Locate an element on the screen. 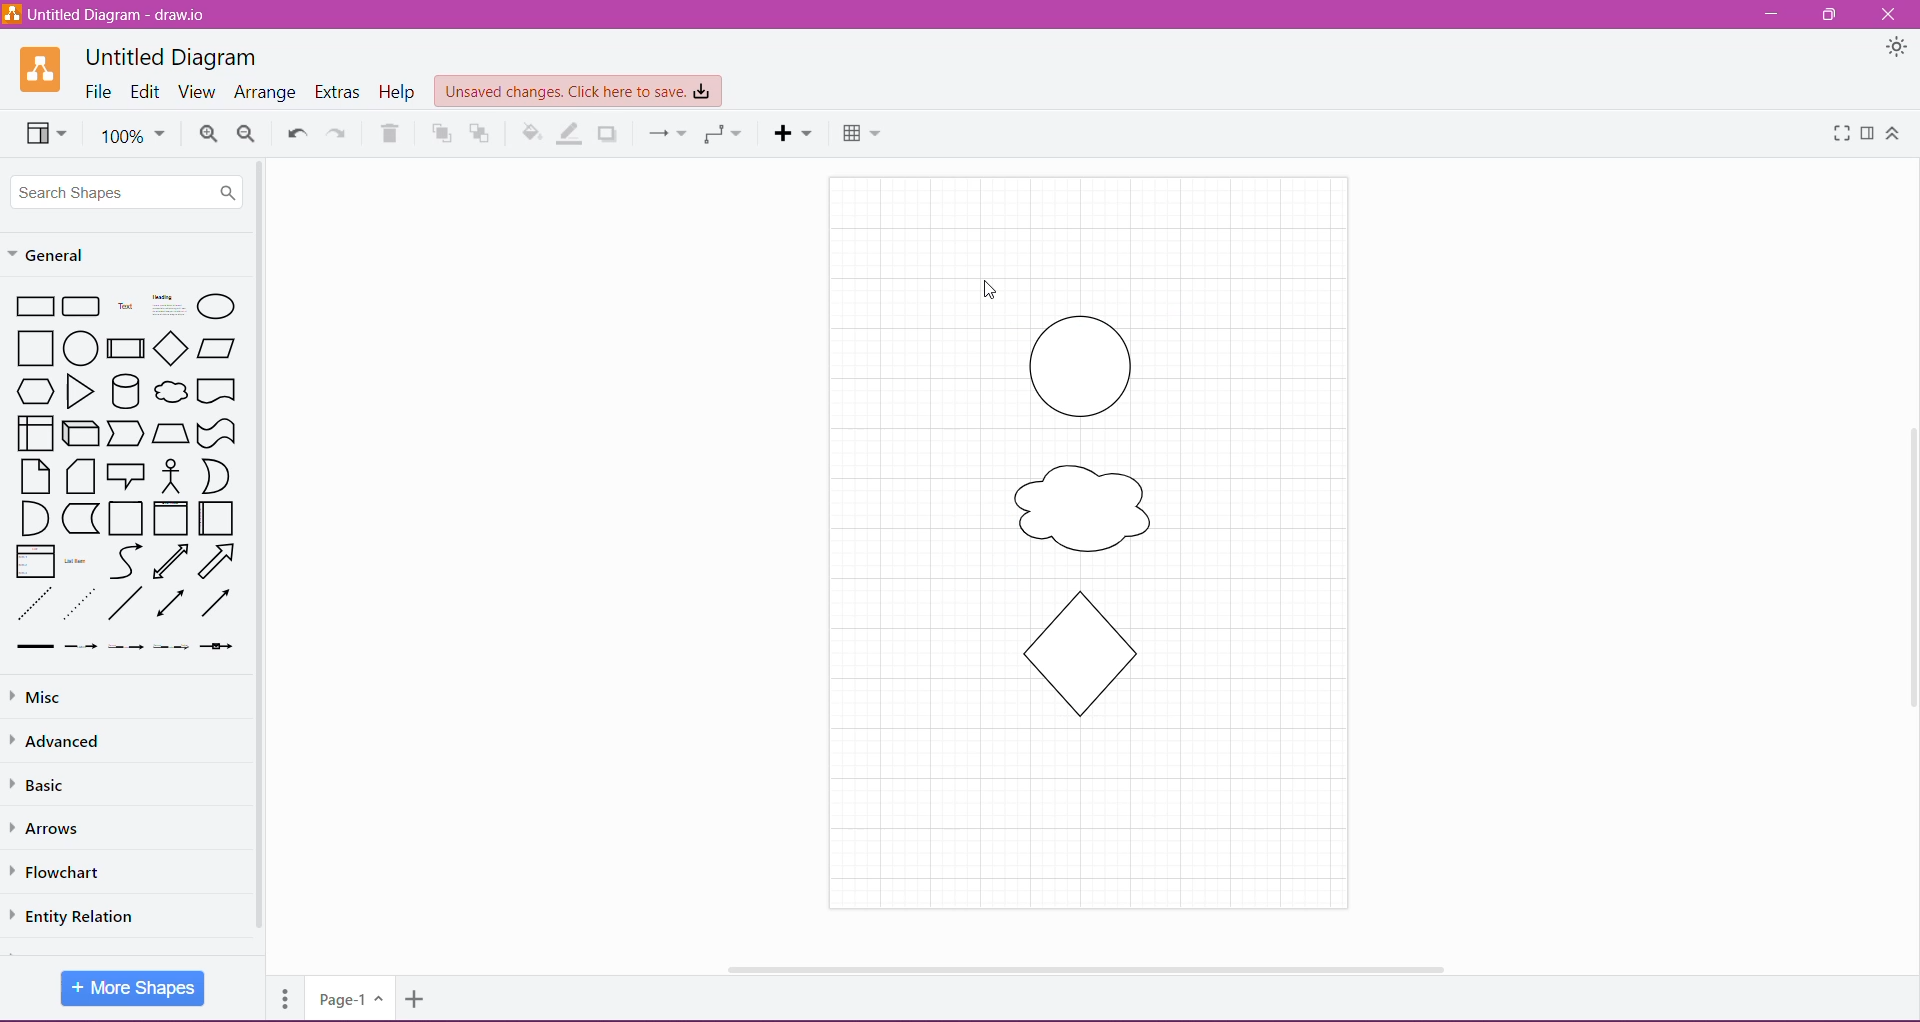  Flowchart is located at coordinates (69, 872).